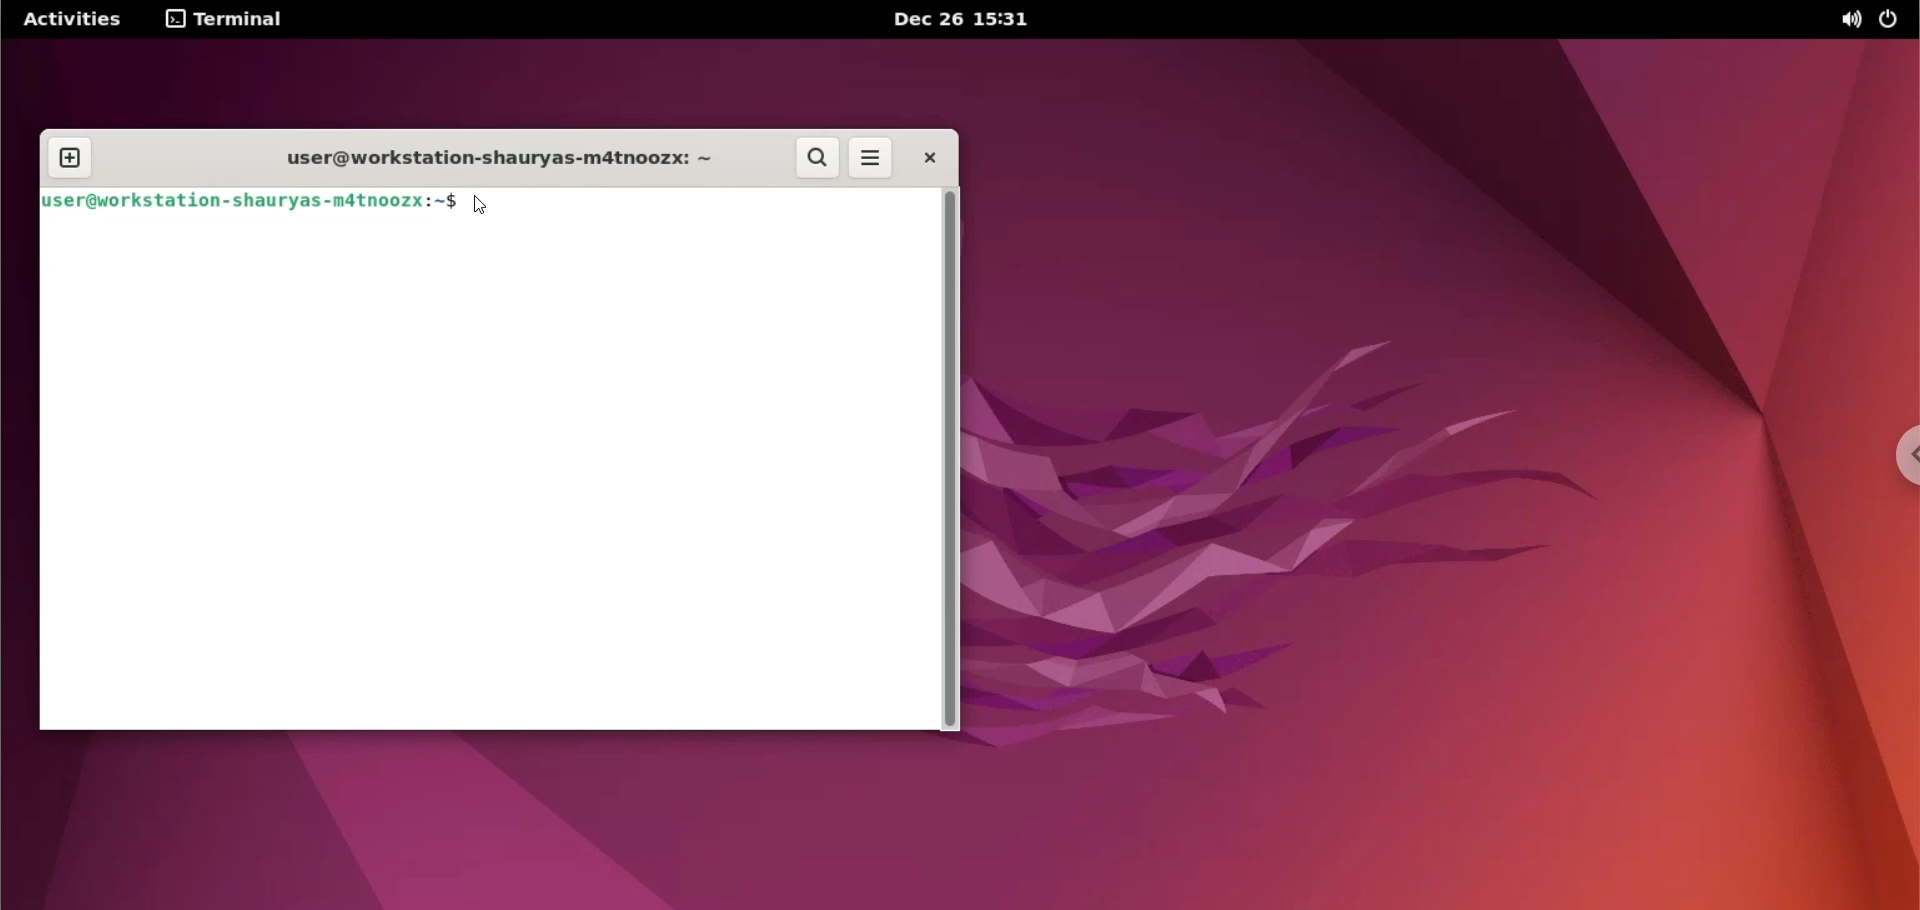 This screenshot has height=910, width=1920. I want to click on search, so click(815, 159).